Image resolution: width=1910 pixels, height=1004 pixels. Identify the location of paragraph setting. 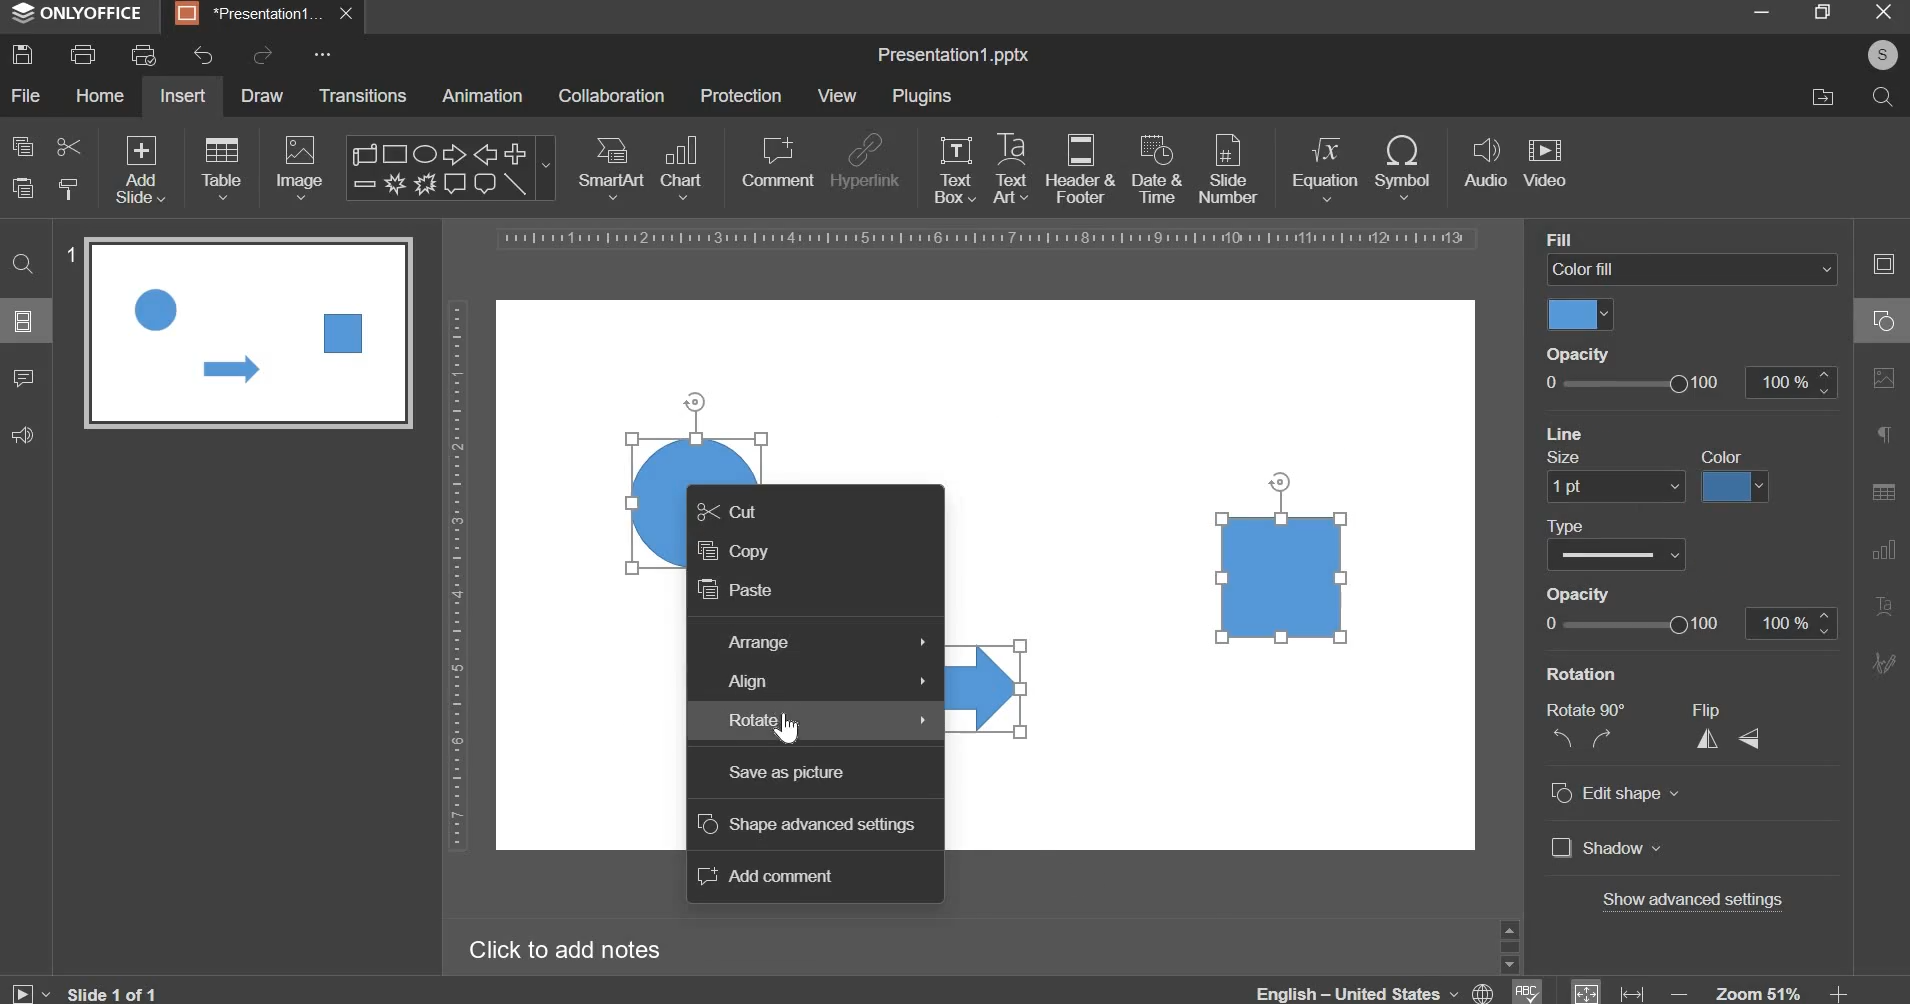
(1885, 437).